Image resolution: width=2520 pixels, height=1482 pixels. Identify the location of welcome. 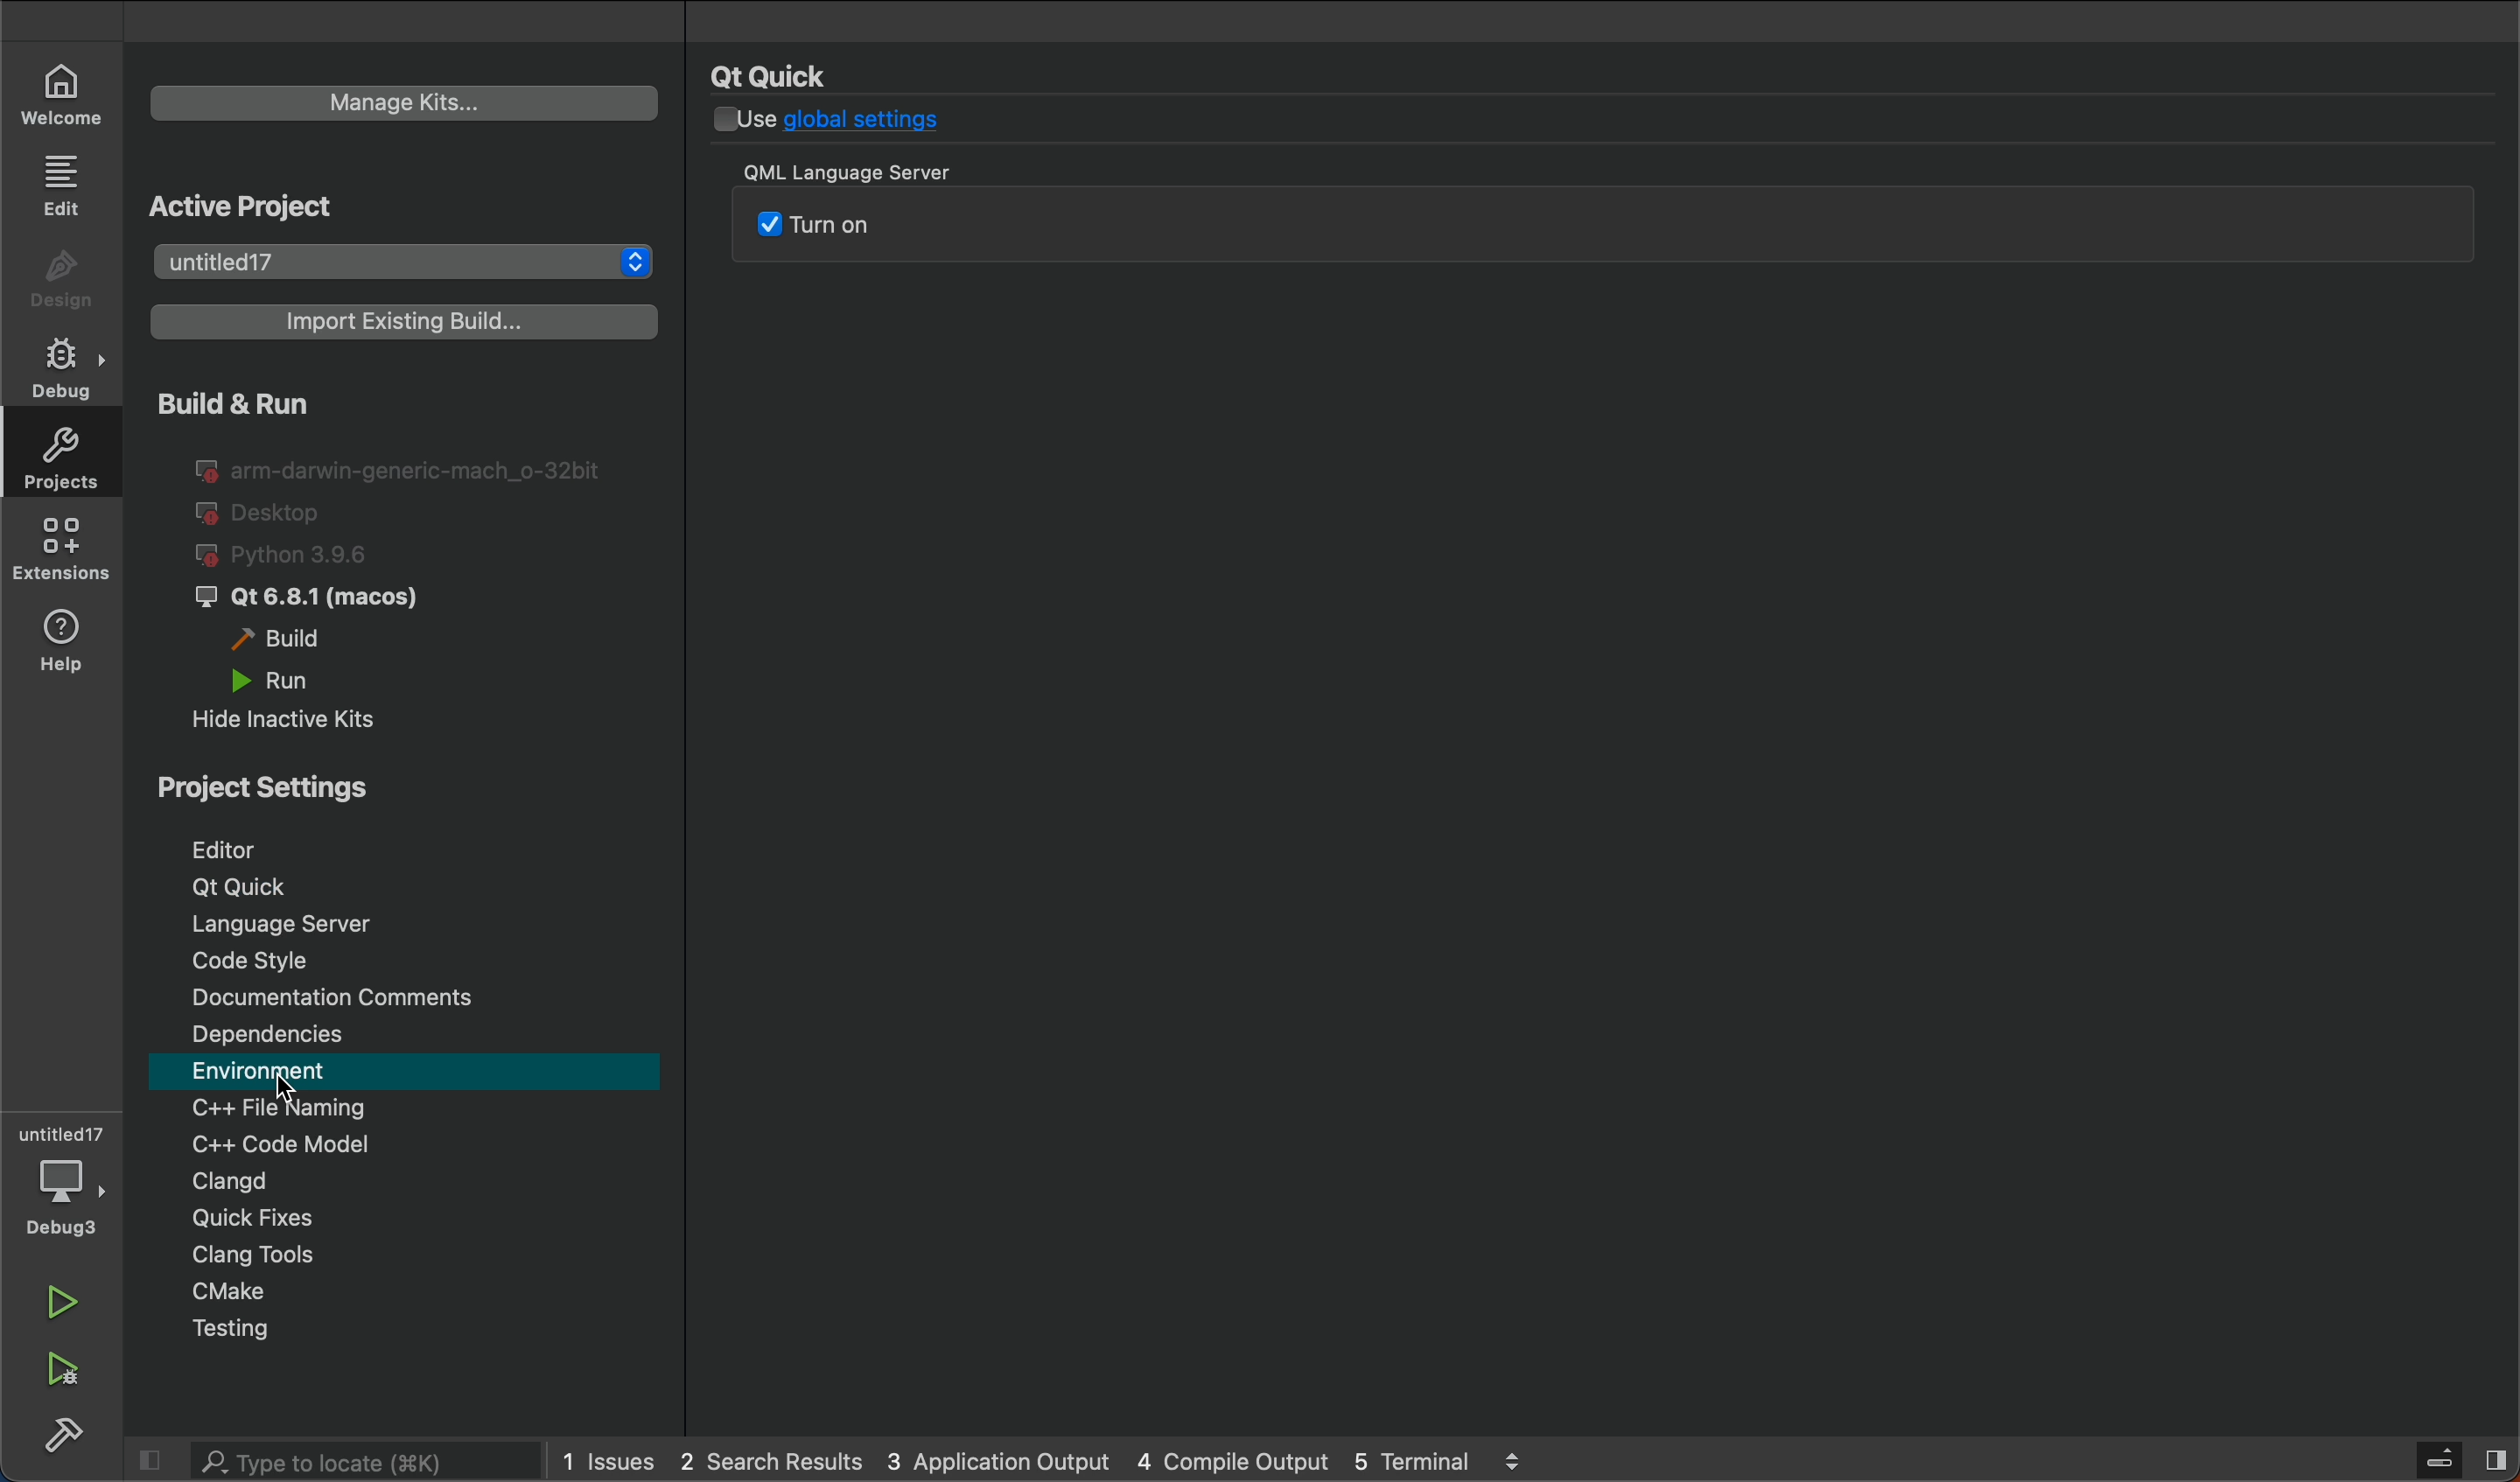
(63, 92).